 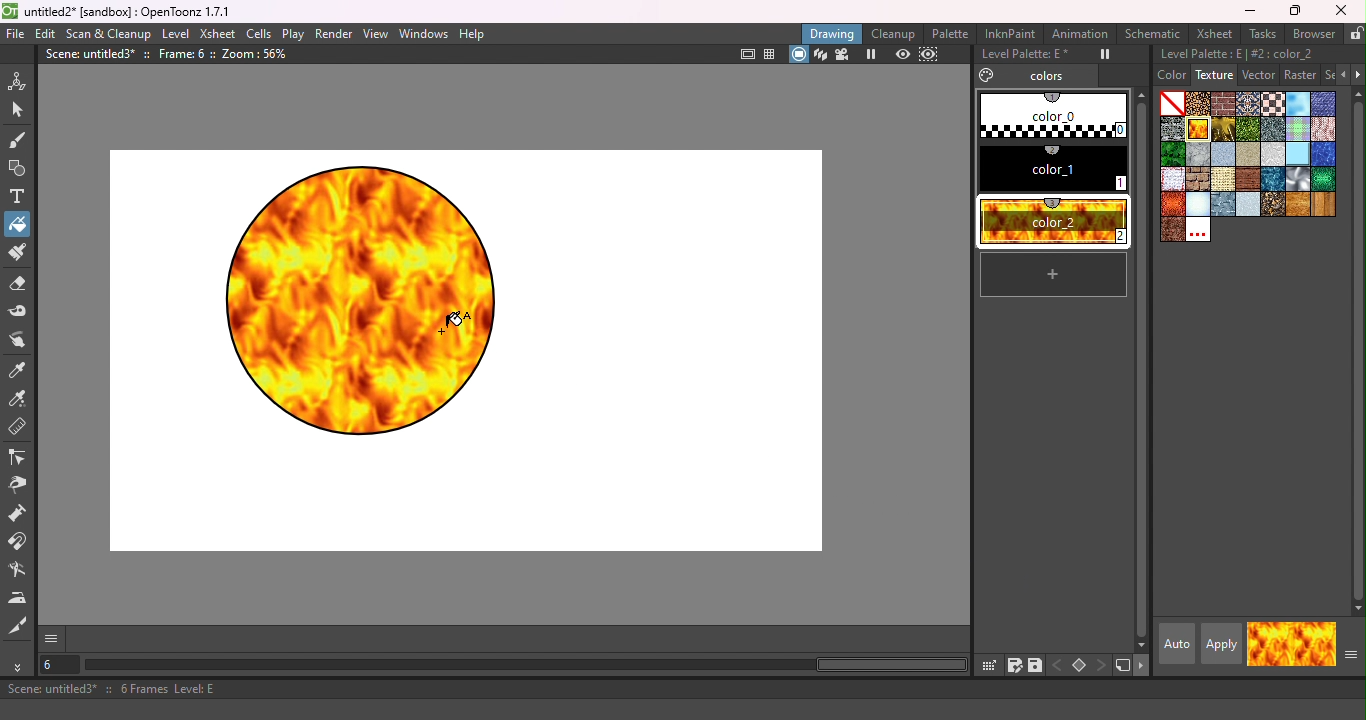 What do you see at coordinates (1198, 154) in the screenshot?
I see `marble.bmp` at bounding box center [1198, 154].